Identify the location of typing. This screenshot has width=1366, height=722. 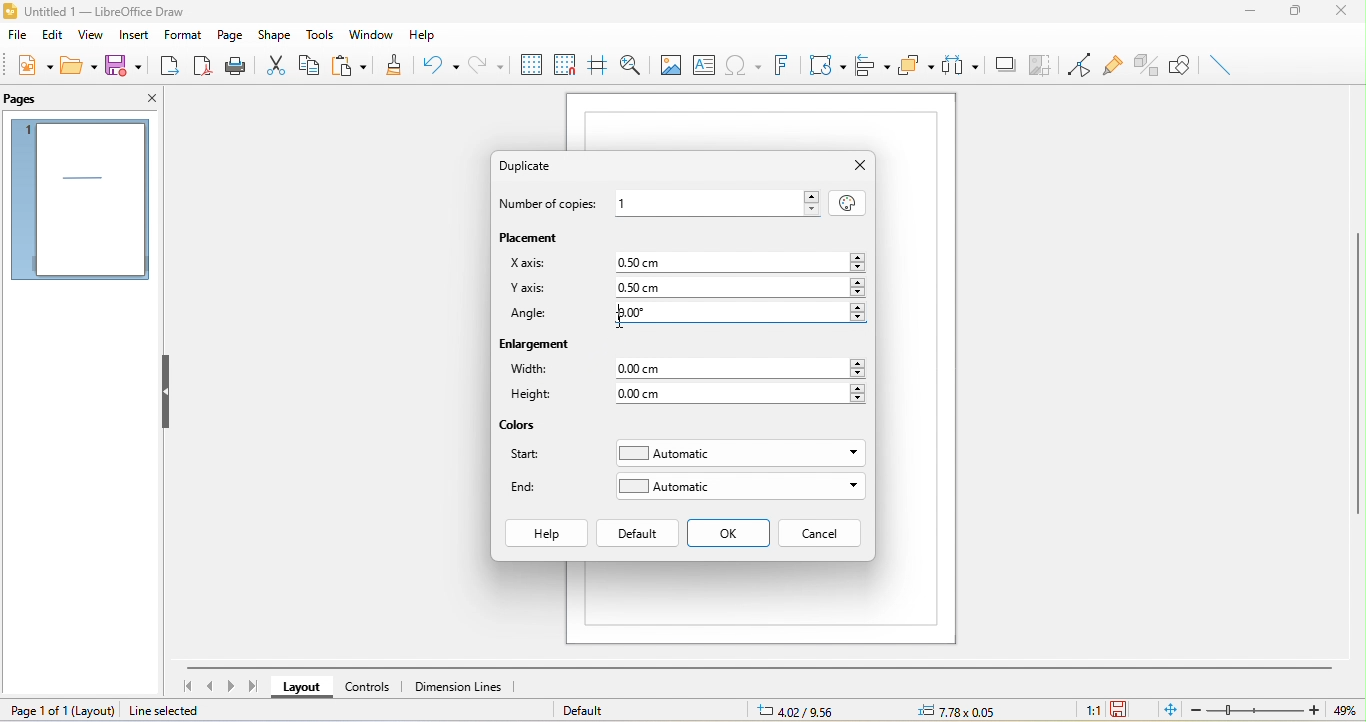
(737, 312).